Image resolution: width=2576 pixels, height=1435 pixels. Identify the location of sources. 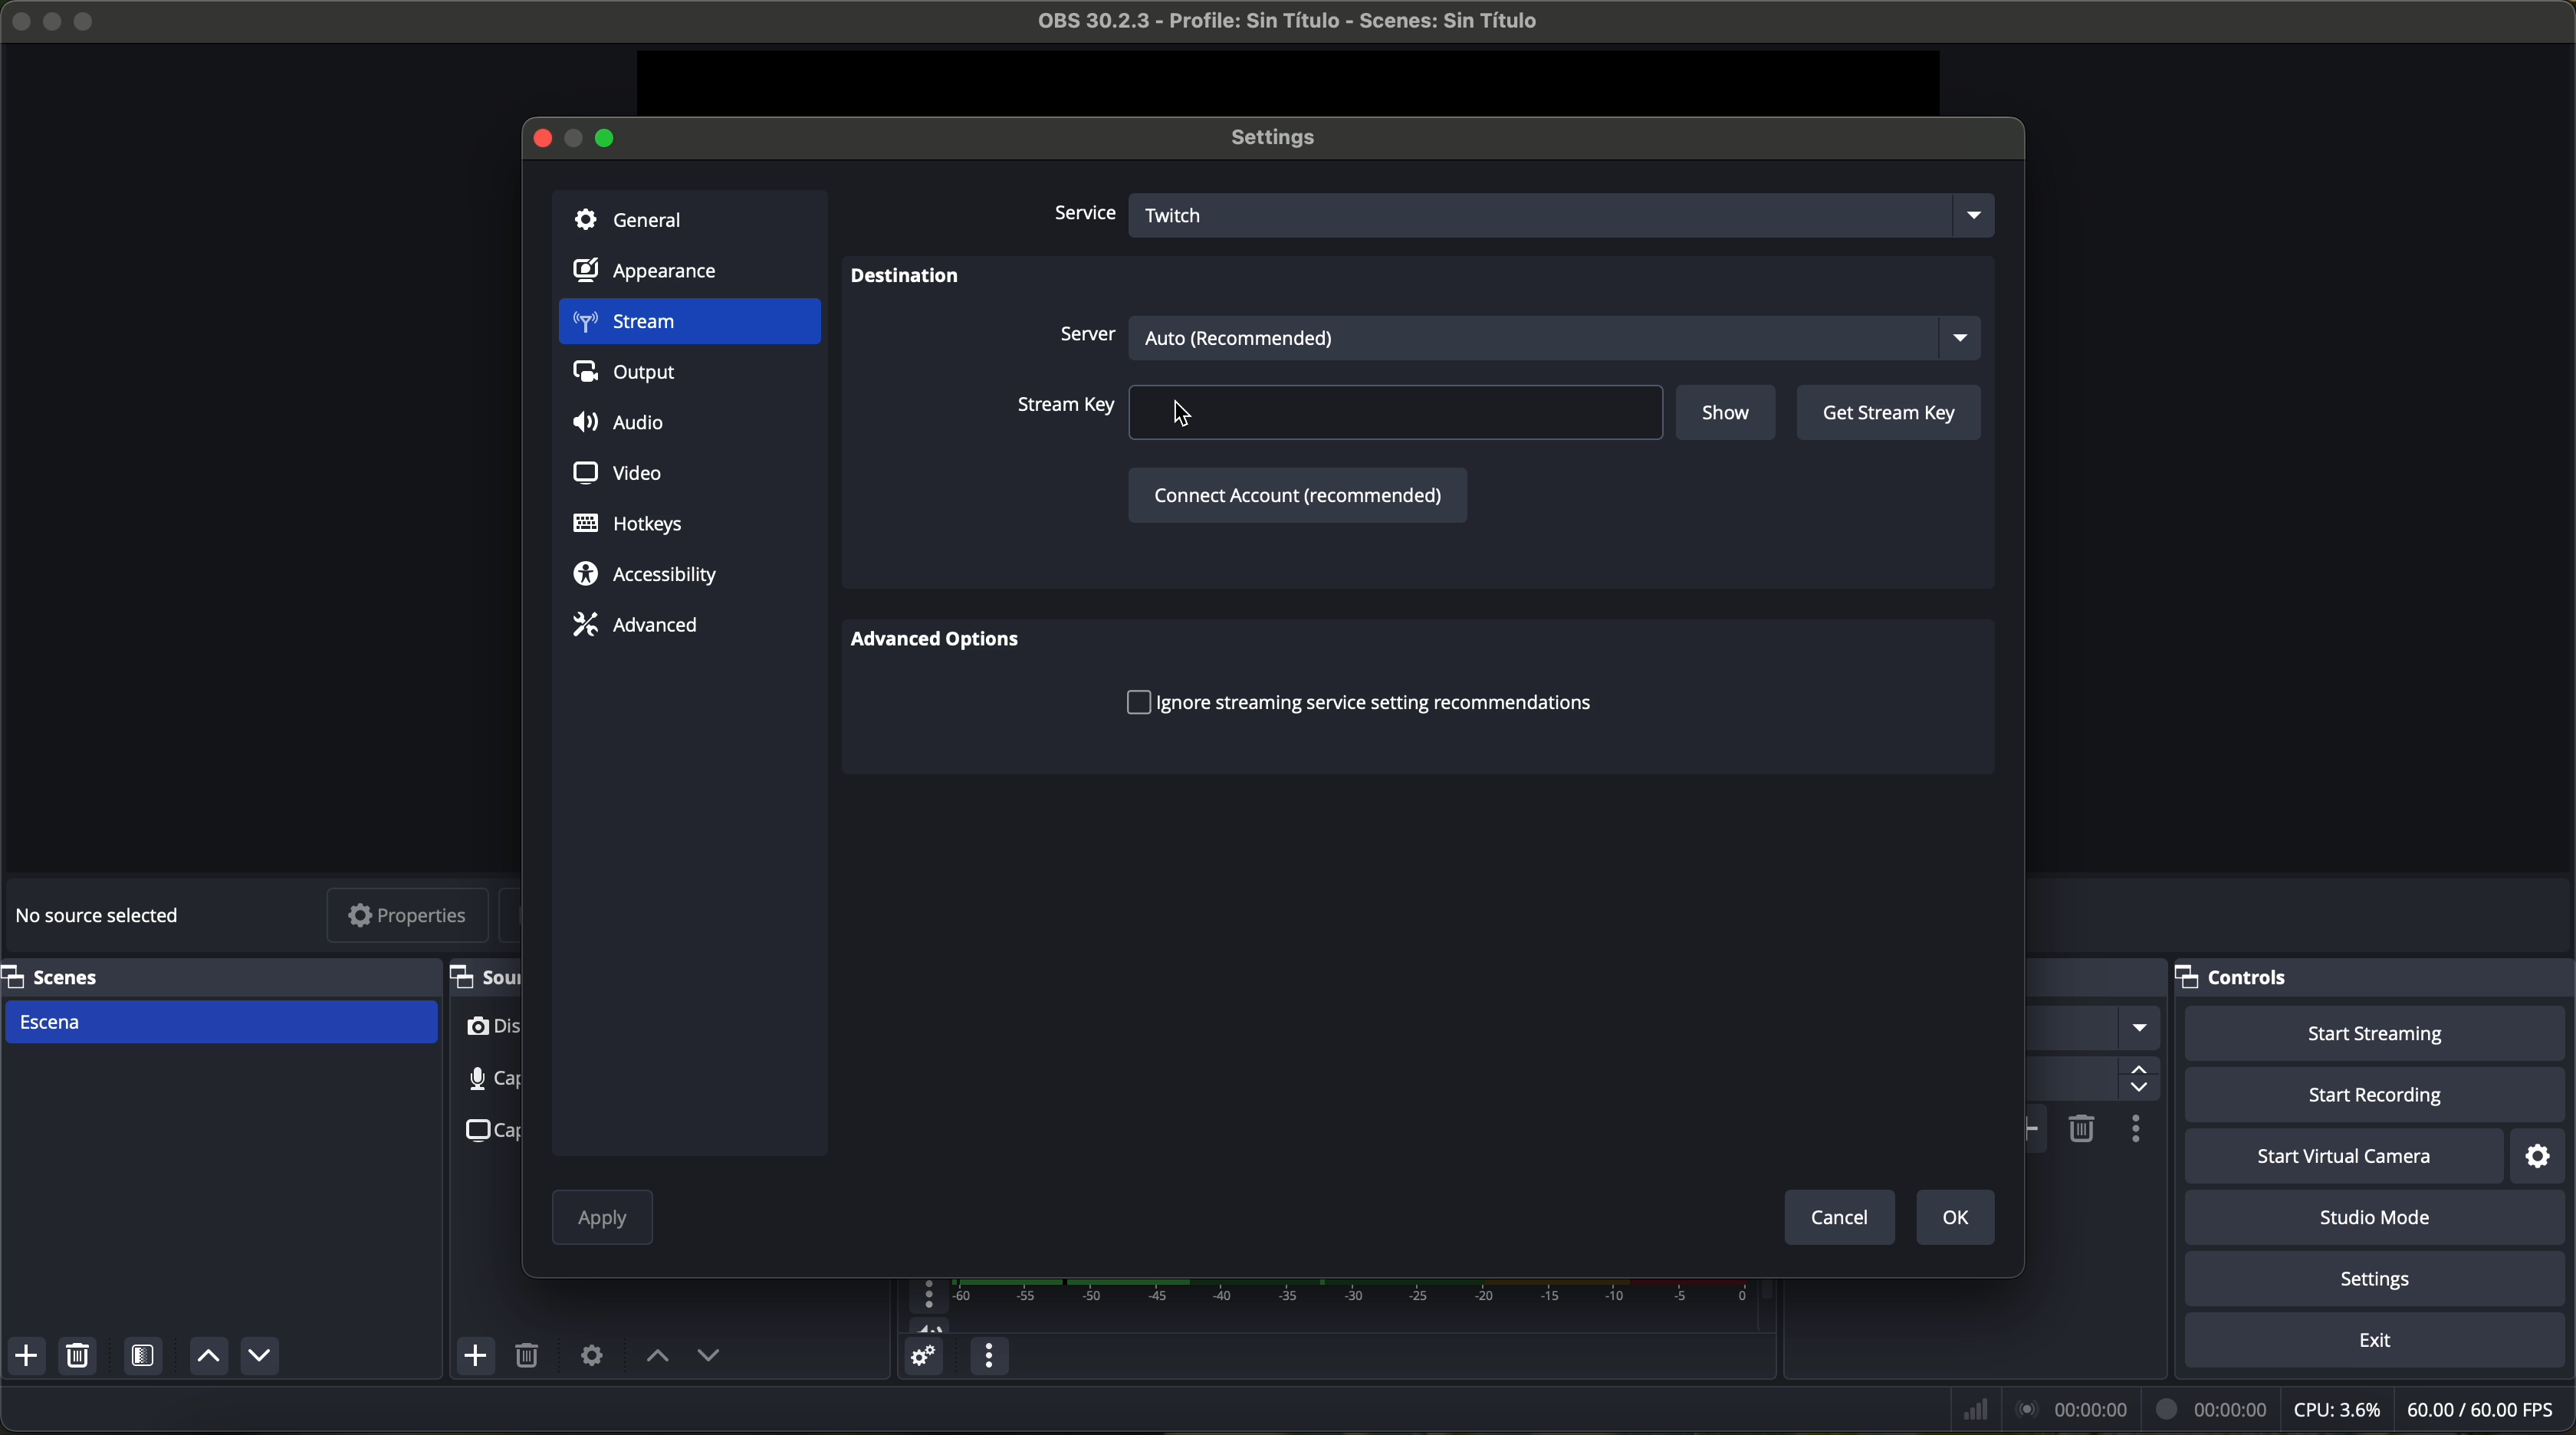
(483, 976).